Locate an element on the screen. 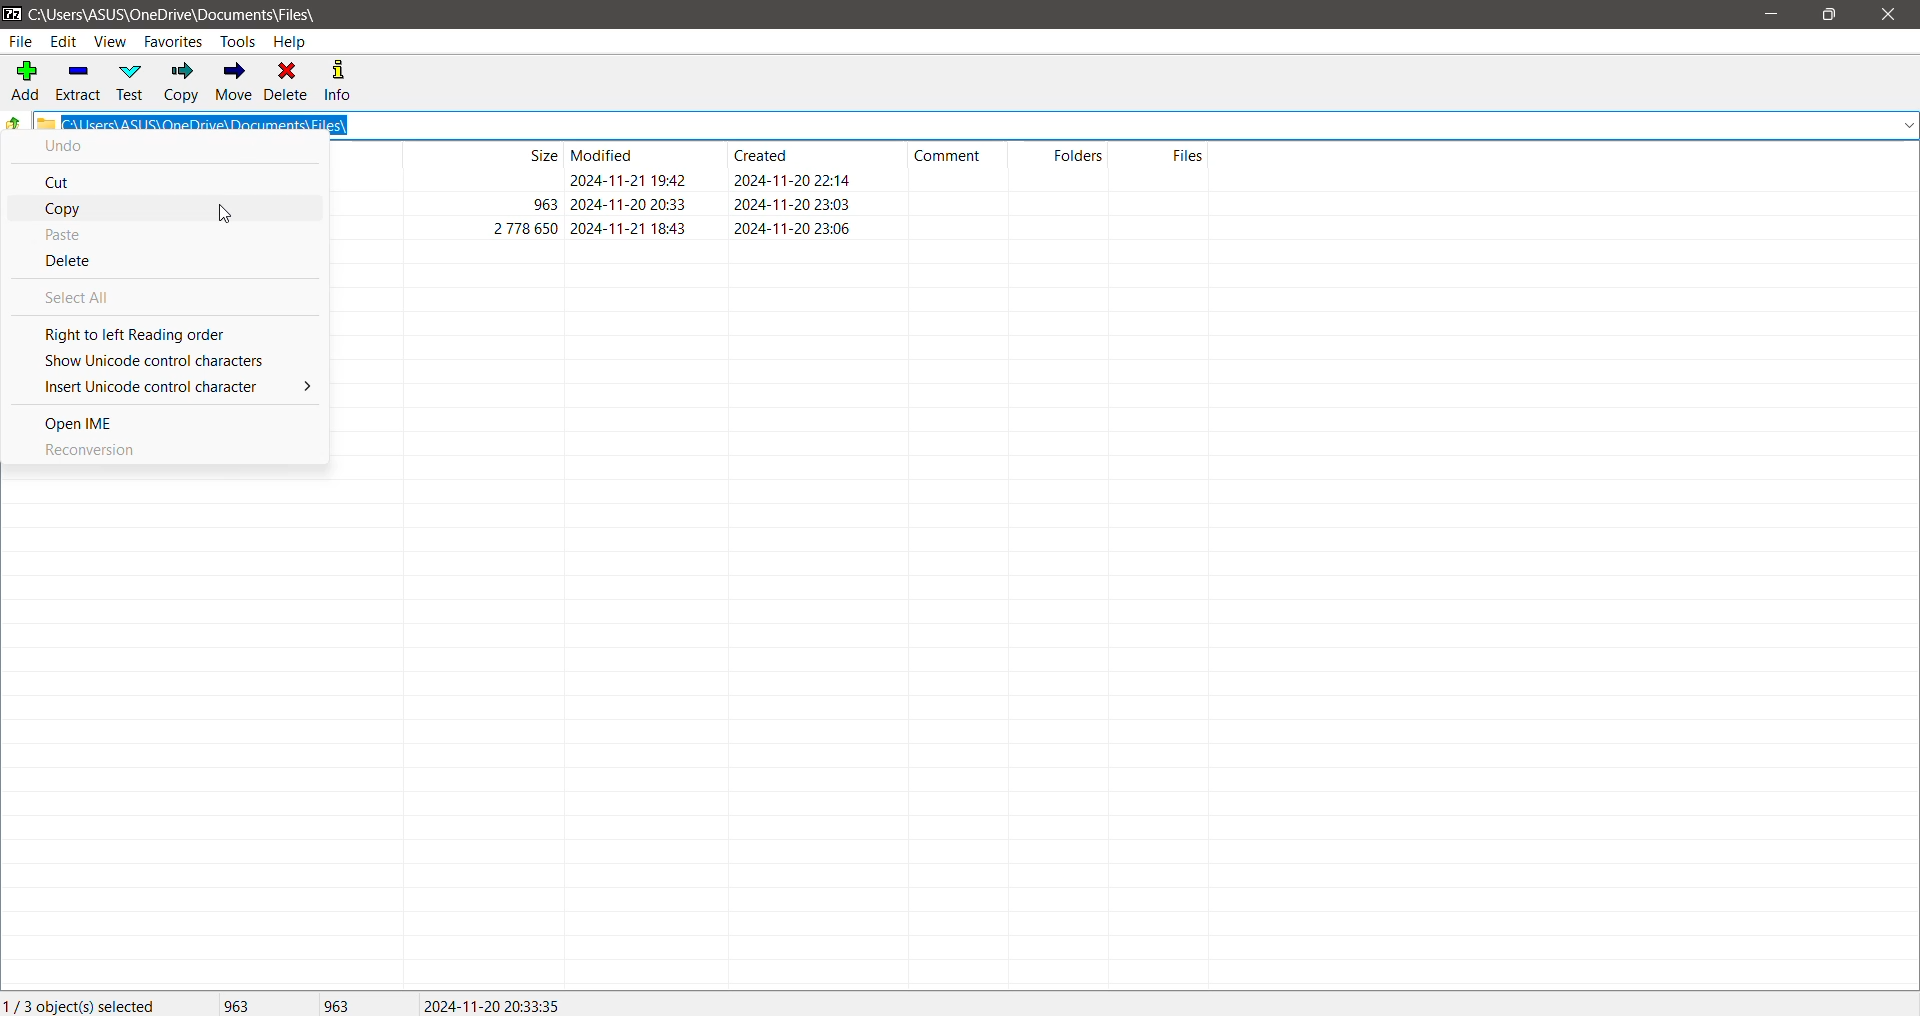 The width and height of the screenshot is (1920, 1016). File is located at coordinates (22, 43).